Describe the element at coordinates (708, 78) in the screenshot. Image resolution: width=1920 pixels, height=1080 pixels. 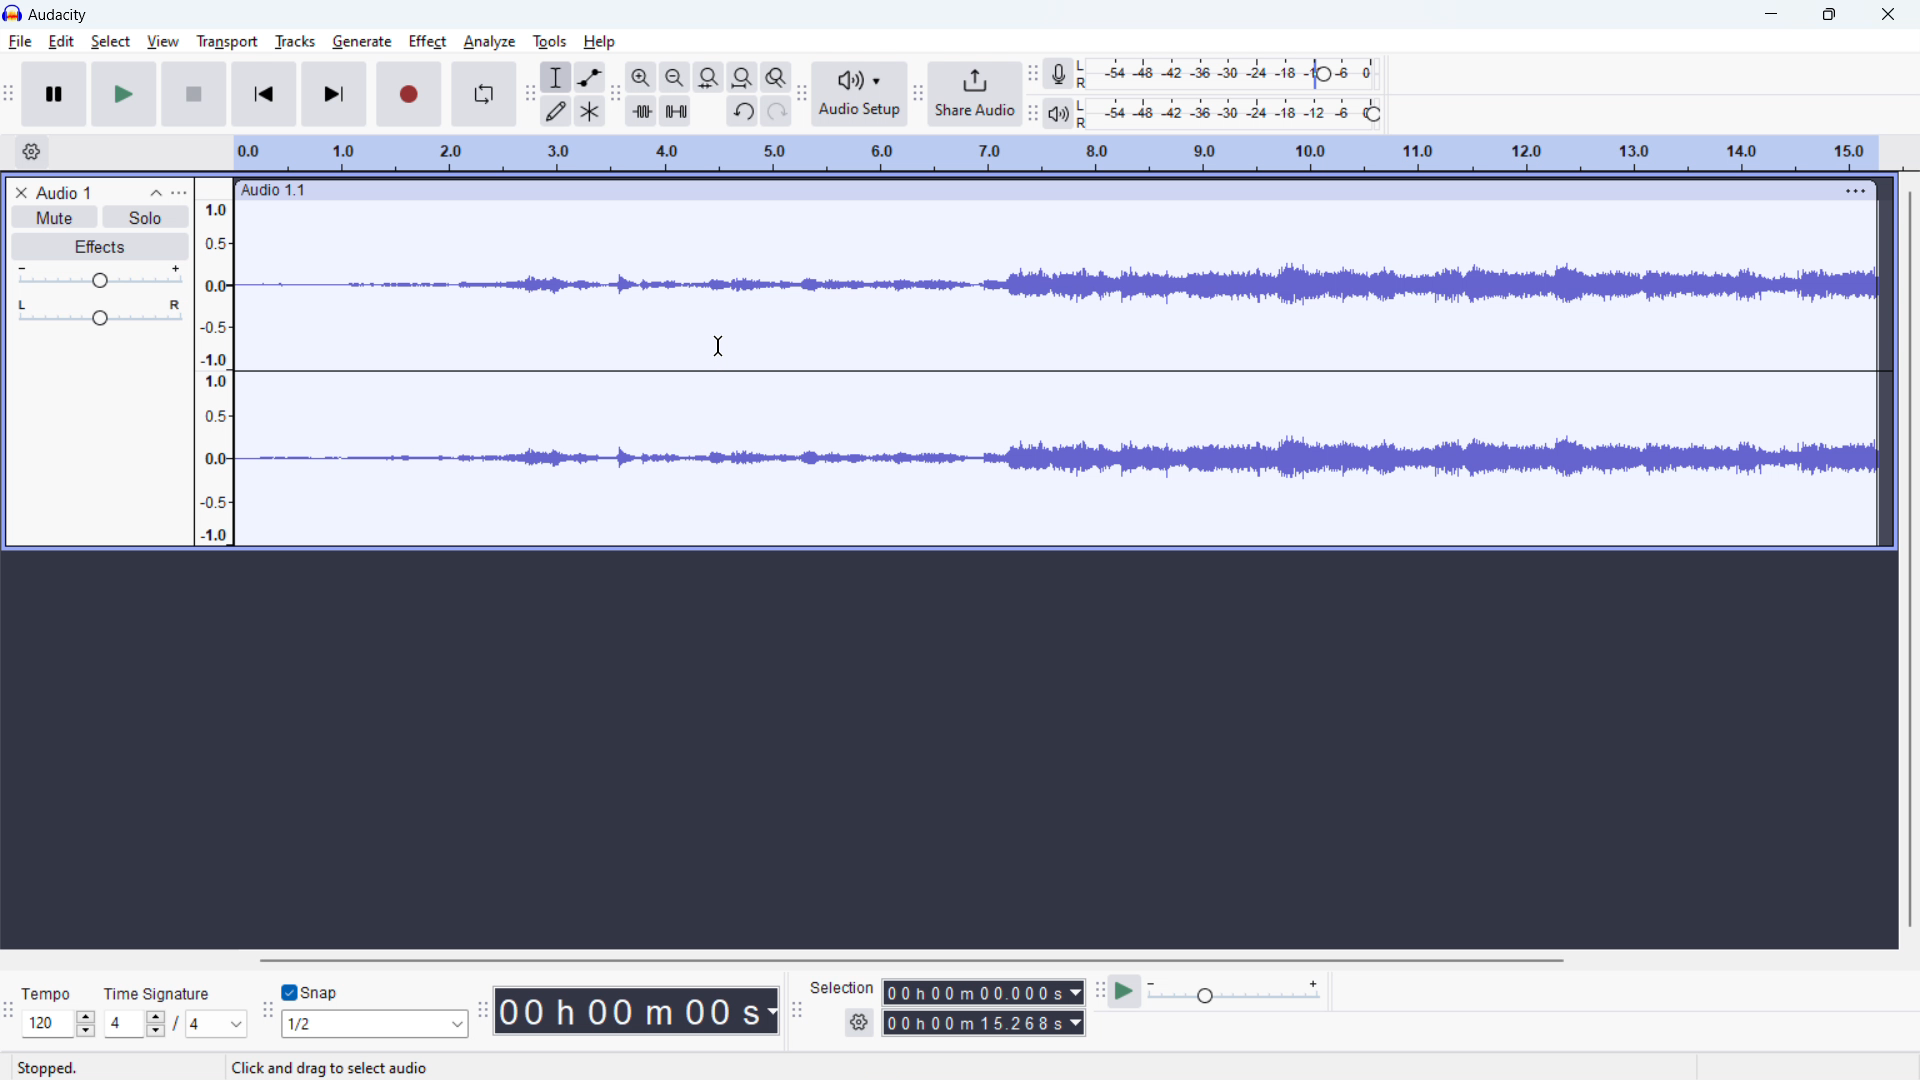
I see `fit selection to width` at that location.